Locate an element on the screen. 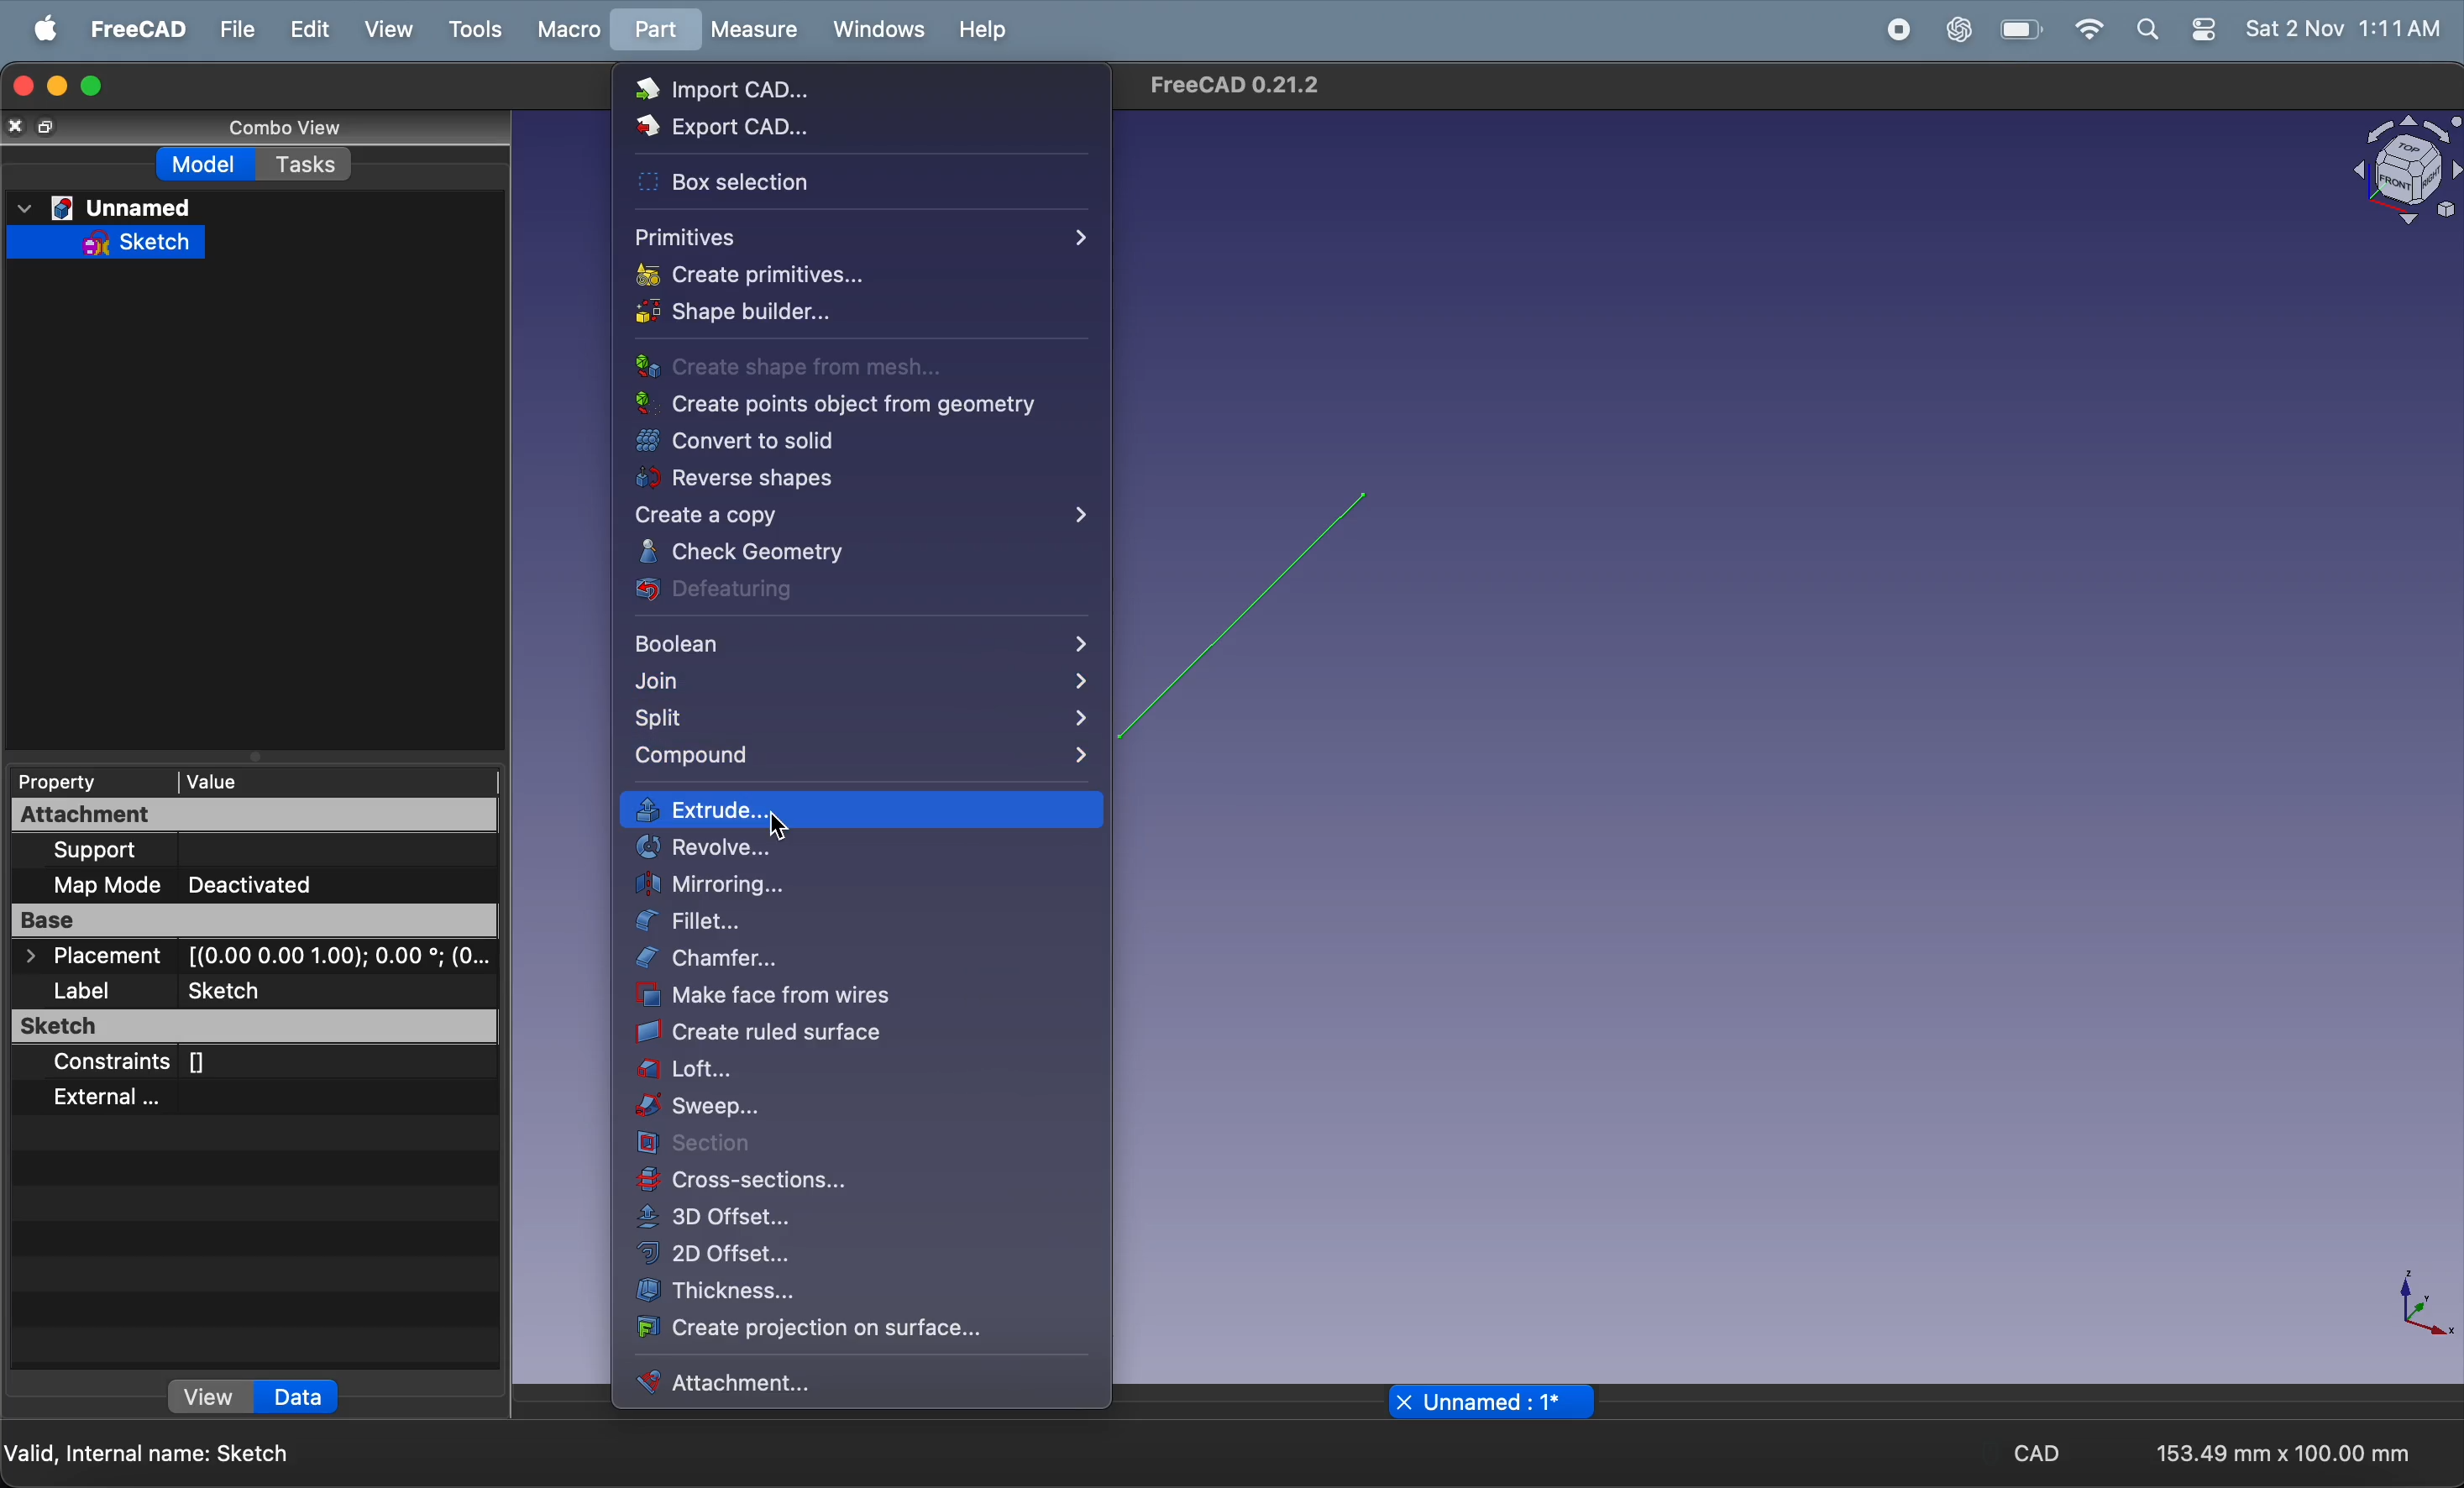 The height and width of the screenshot is (1488, 2464). cross section... is located at coordinates (858, 1184).